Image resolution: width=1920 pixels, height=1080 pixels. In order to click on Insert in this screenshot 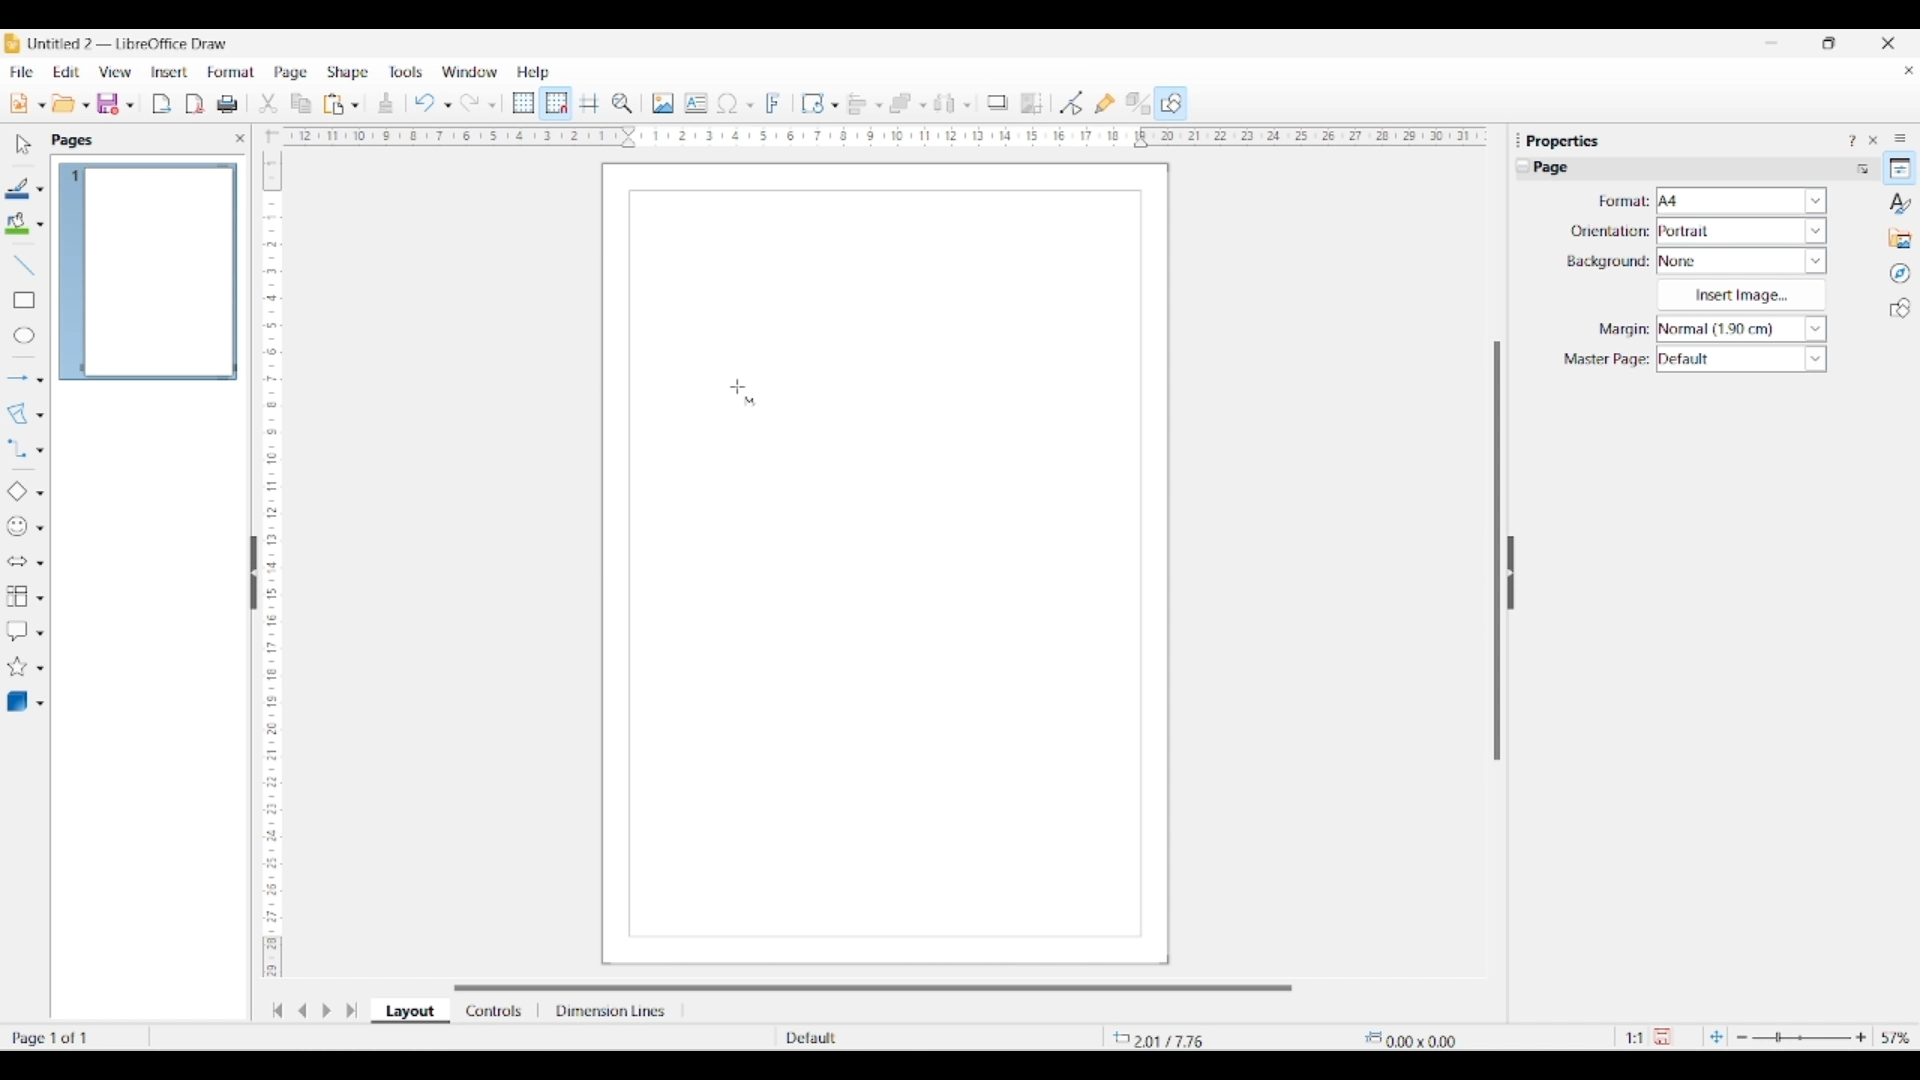, I will do `click(170, 72)`.